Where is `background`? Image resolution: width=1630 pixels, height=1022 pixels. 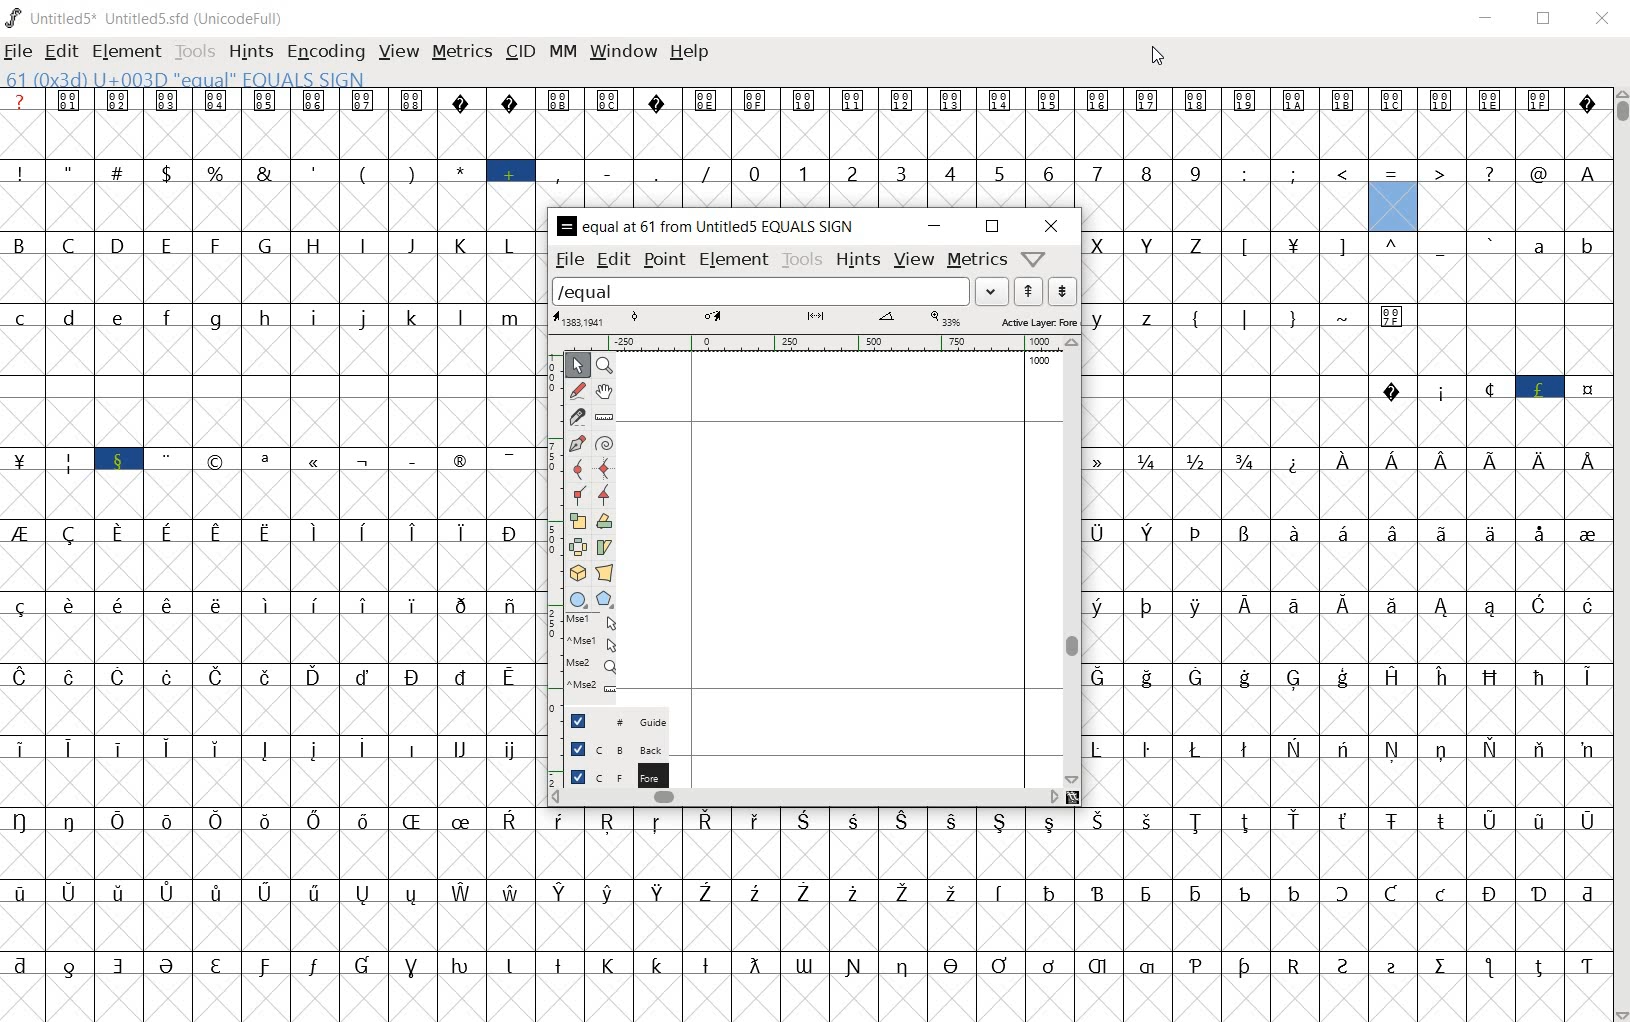 background is located at coordinates (616, 748).